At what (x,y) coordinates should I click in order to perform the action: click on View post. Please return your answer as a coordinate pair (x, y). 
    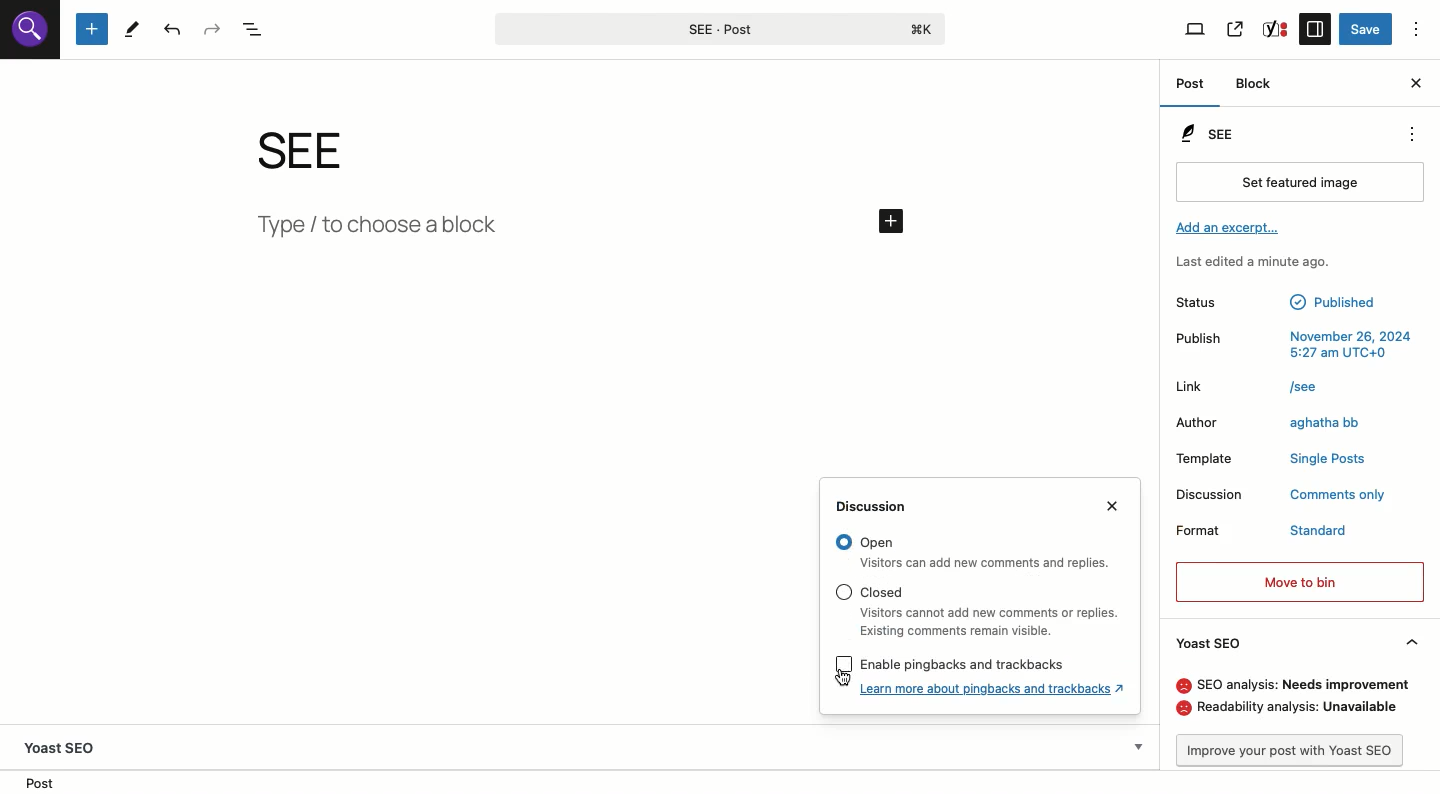
    Looking at the image, I should click on (1237, 27).